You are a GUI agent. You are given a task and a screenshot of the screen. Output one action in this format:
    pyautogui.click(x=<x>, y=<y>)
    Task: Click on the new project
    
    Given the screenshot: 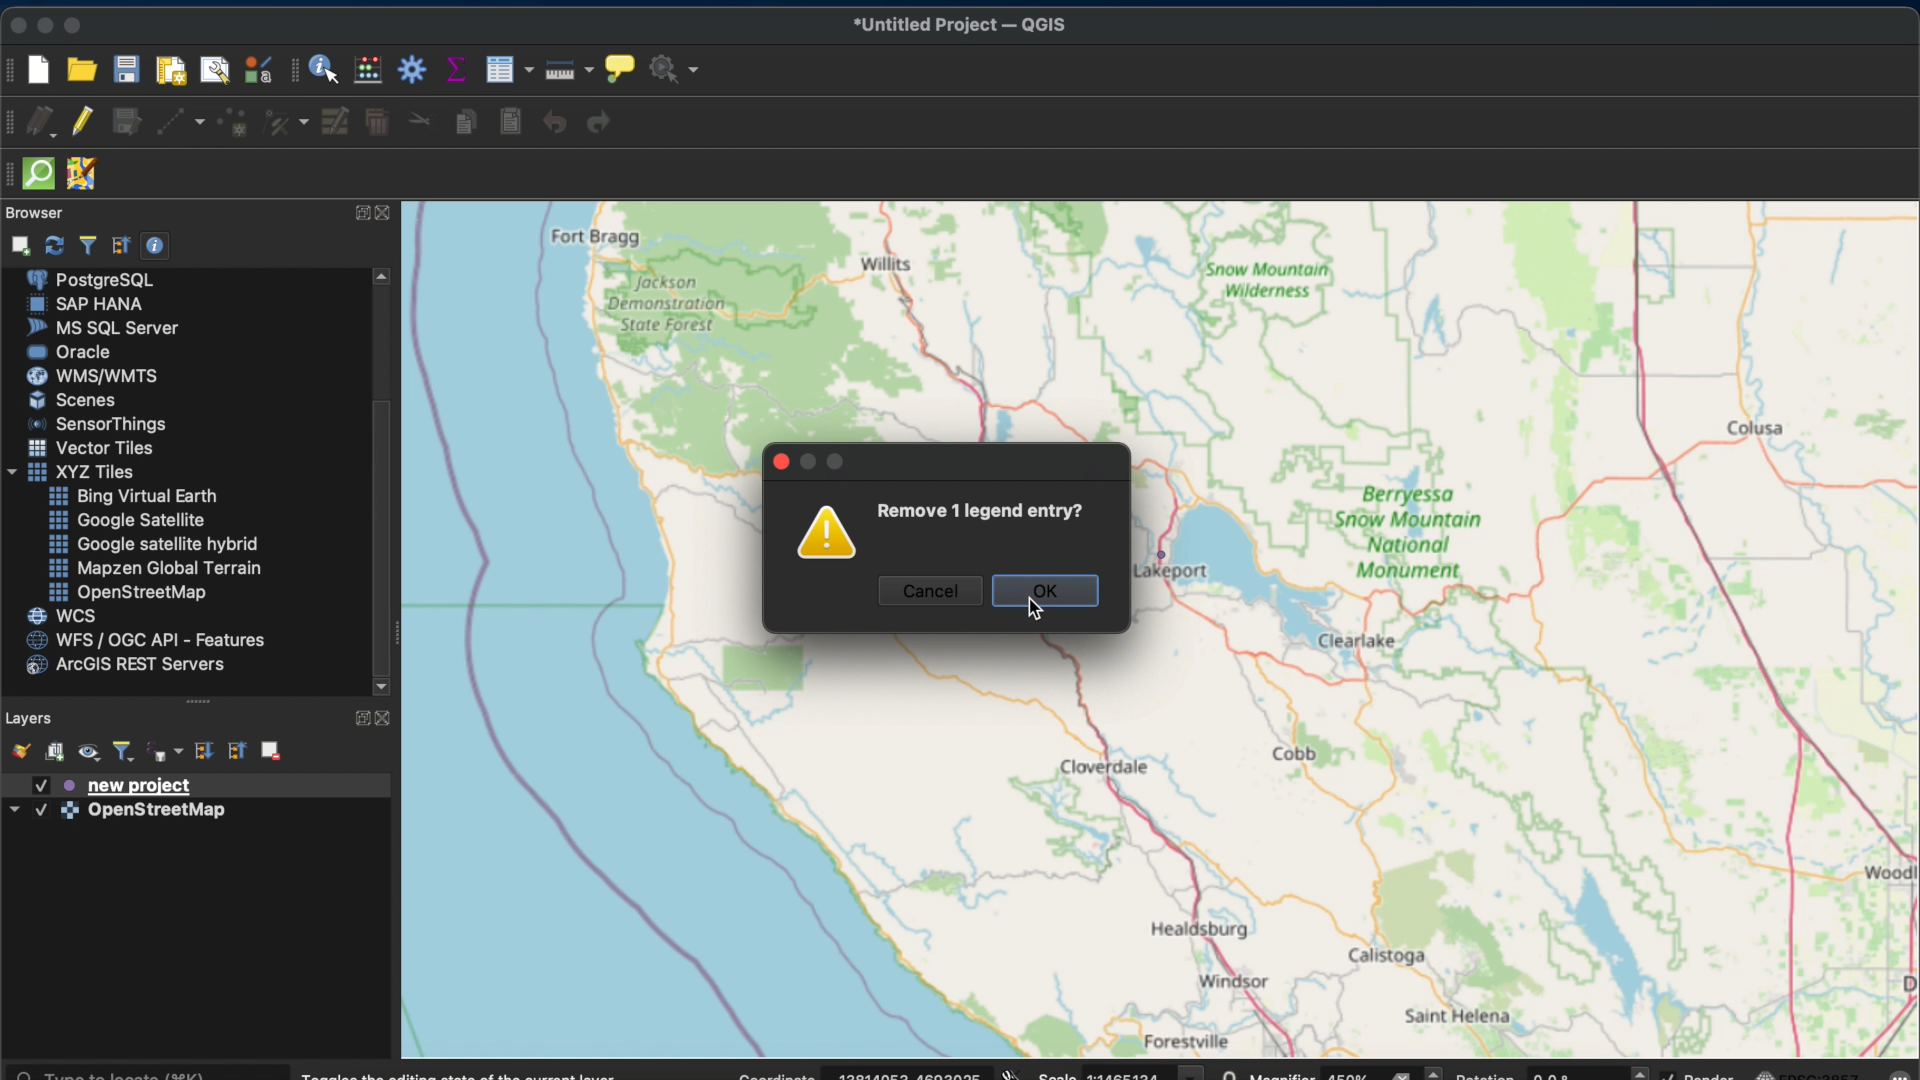 What is the action you would take?
    pyautogui.click(x=44, y=71)
    